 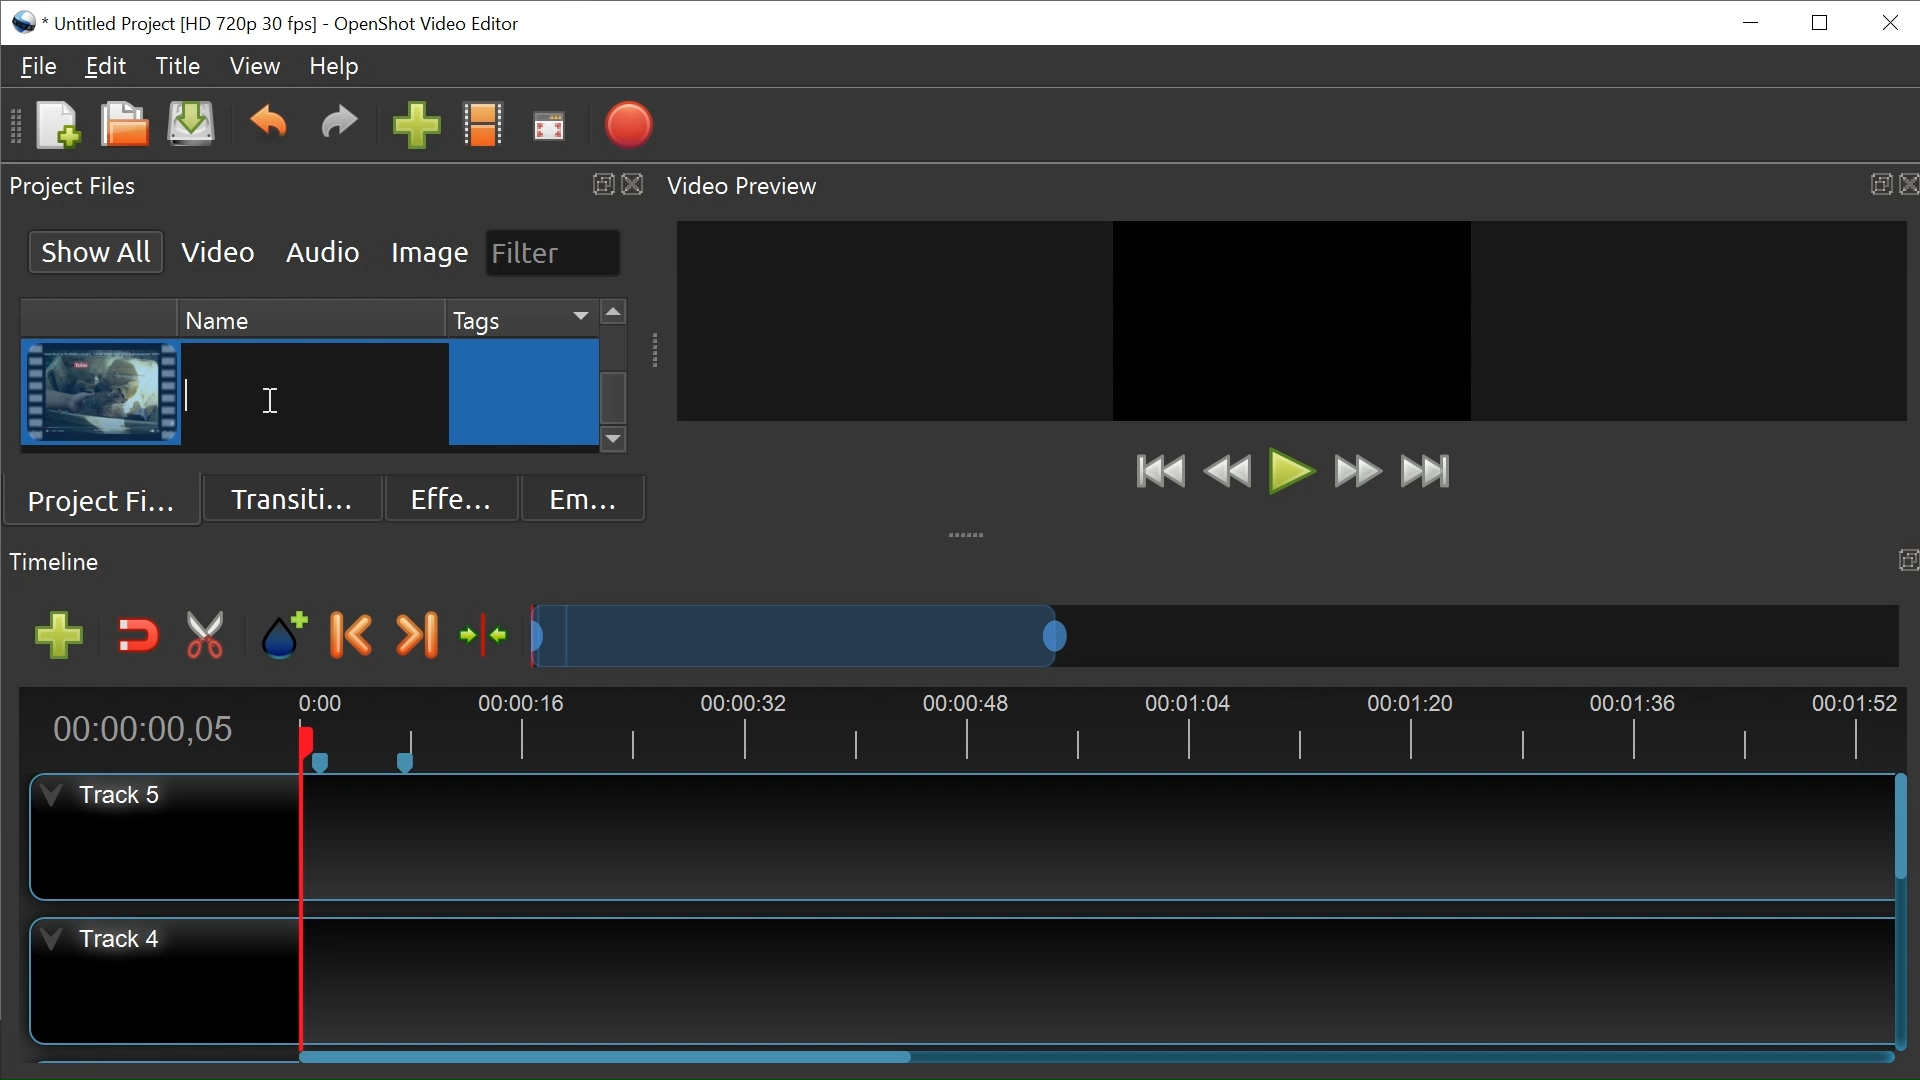 I want to click on Restore, so click(x=1820, y=21).